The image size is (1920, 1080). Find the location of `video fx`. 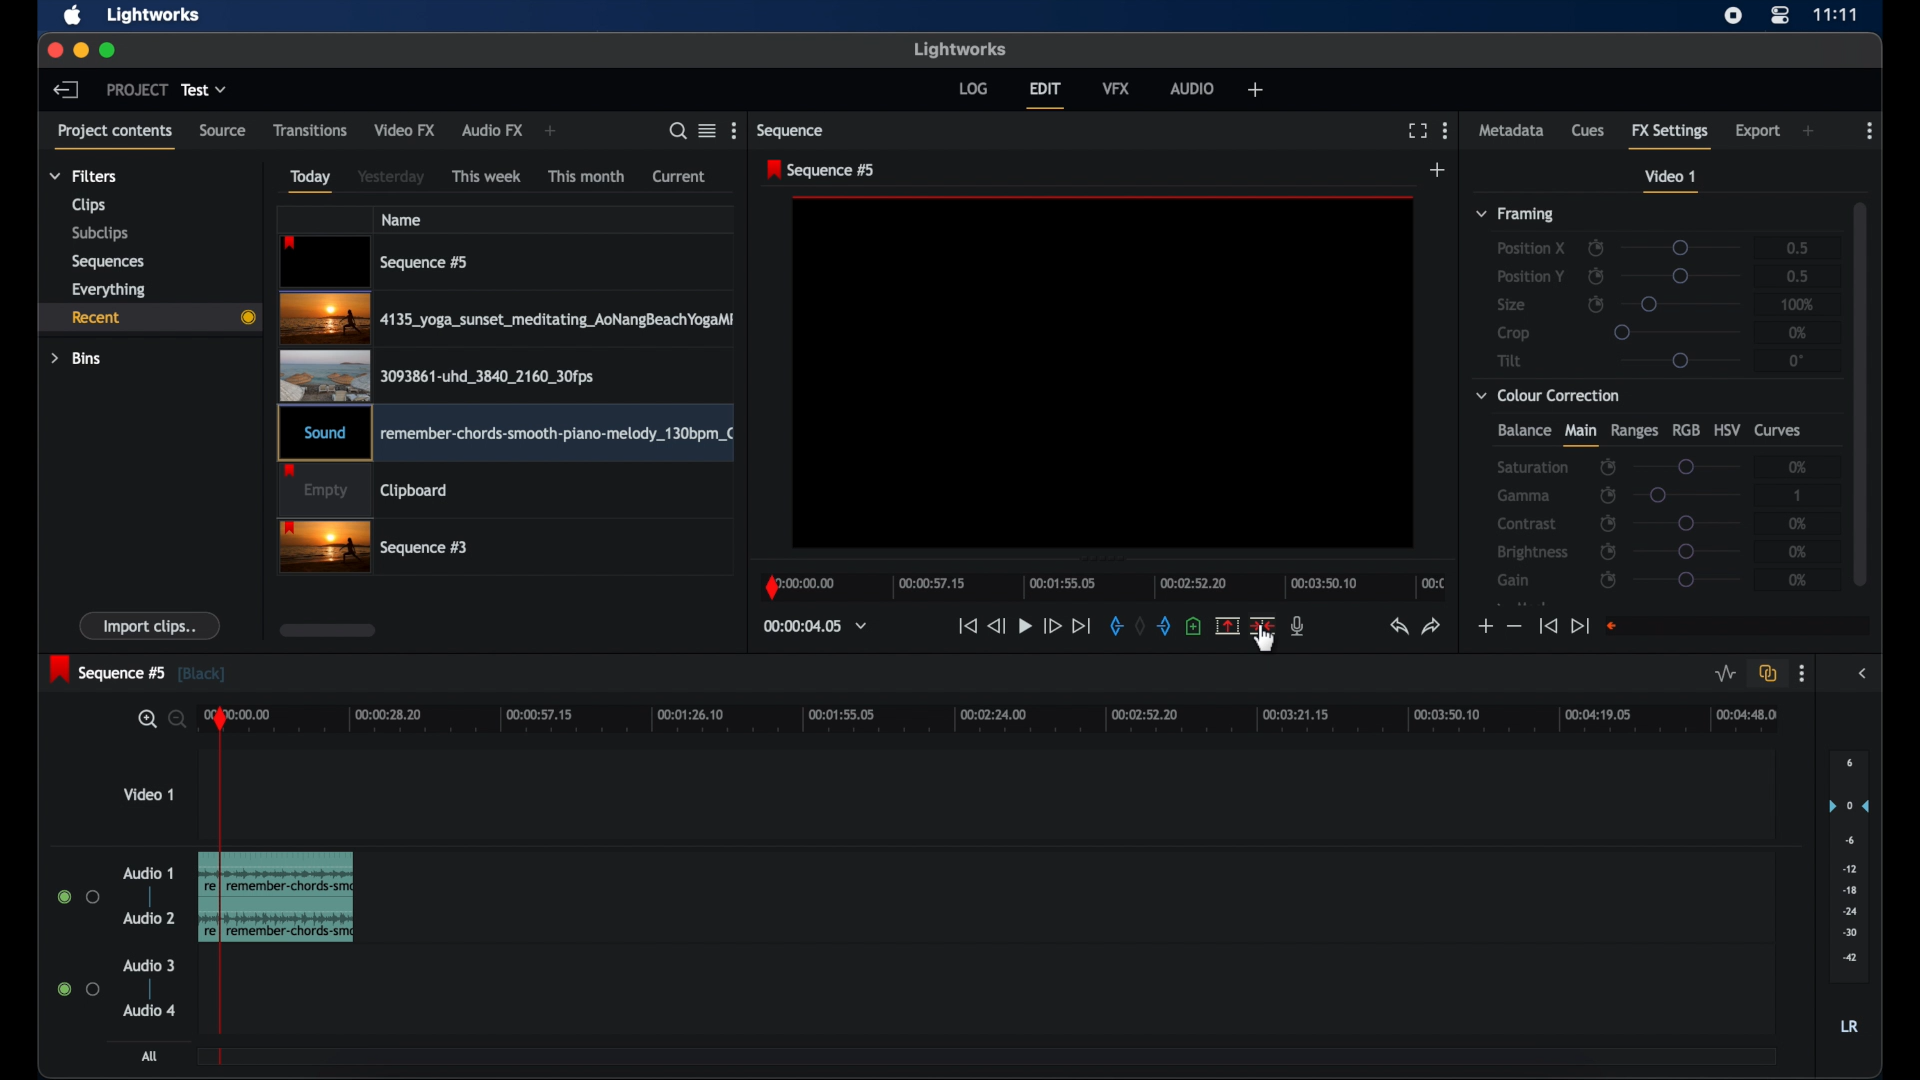

video fx is located at coordinates (406, 130).